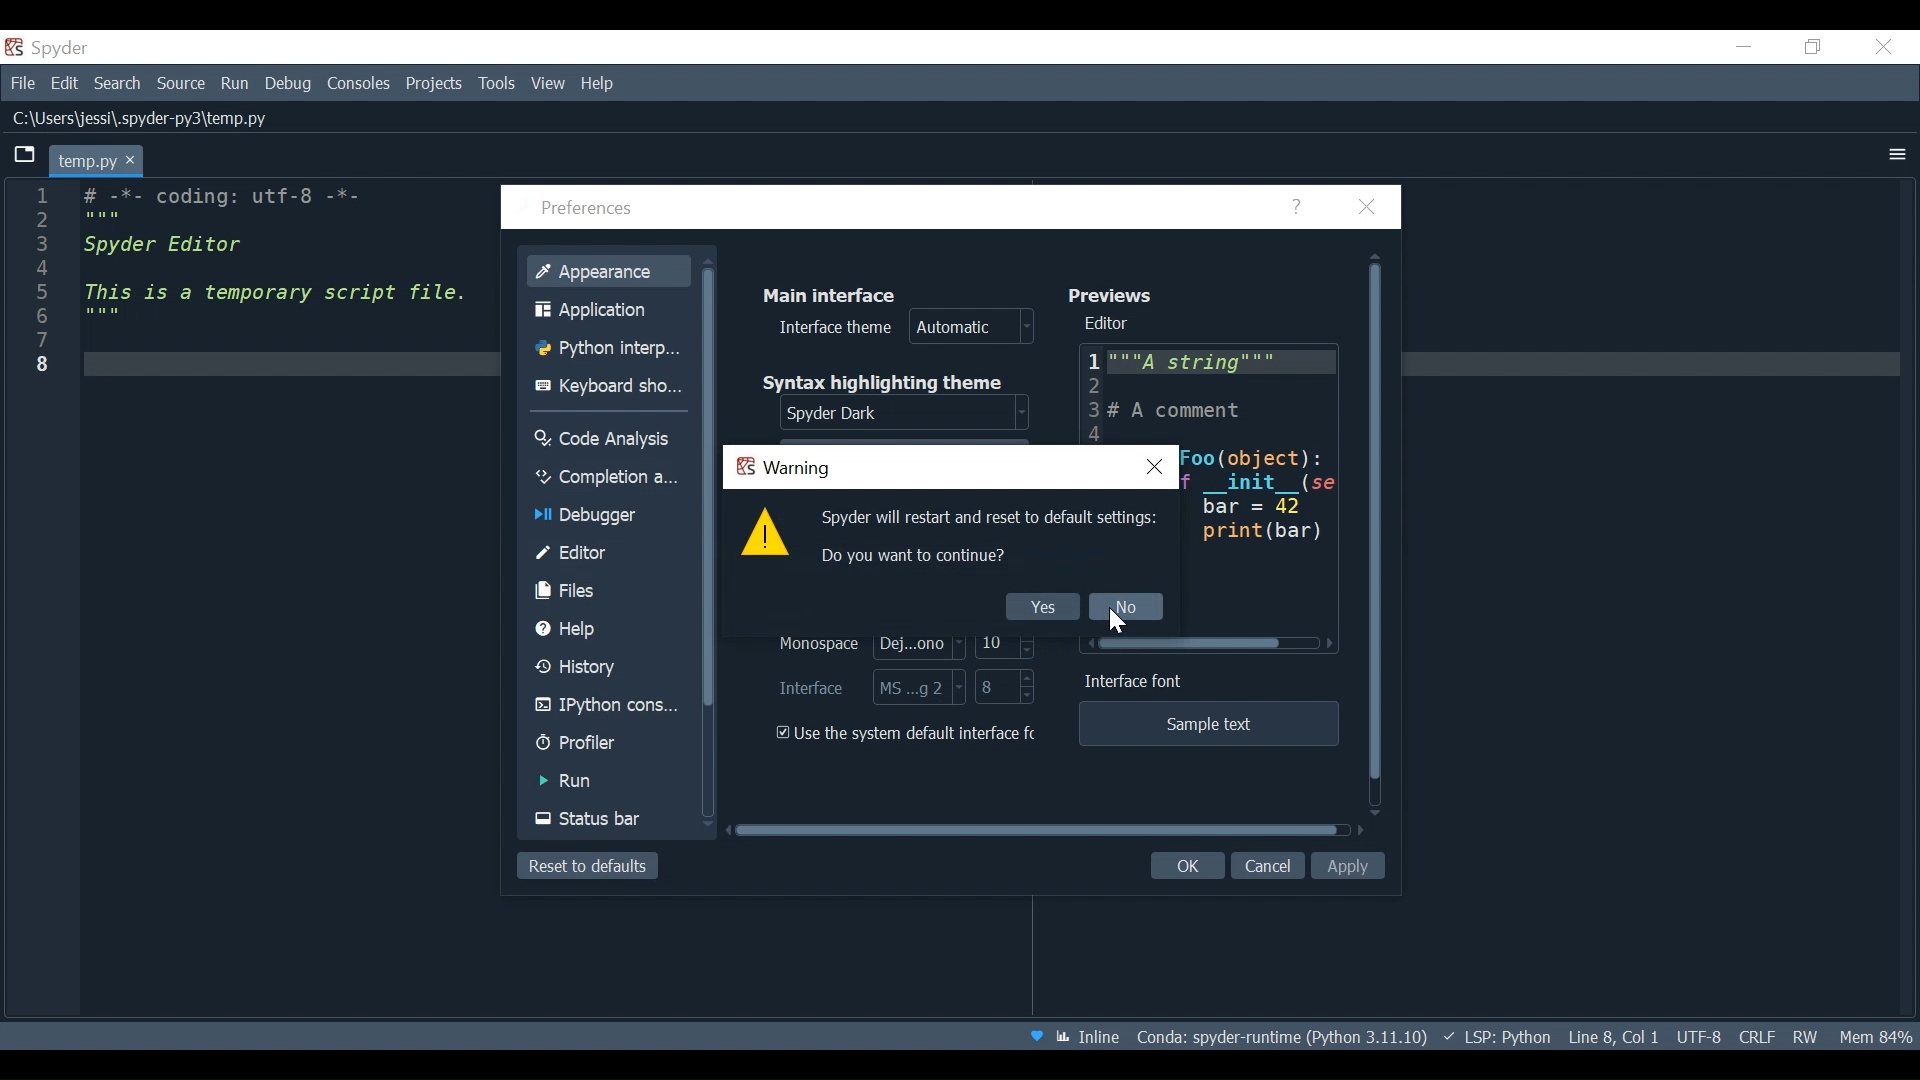  Describe the element at coordinates (549, 83) in the screenshot. I see `View` at that location.